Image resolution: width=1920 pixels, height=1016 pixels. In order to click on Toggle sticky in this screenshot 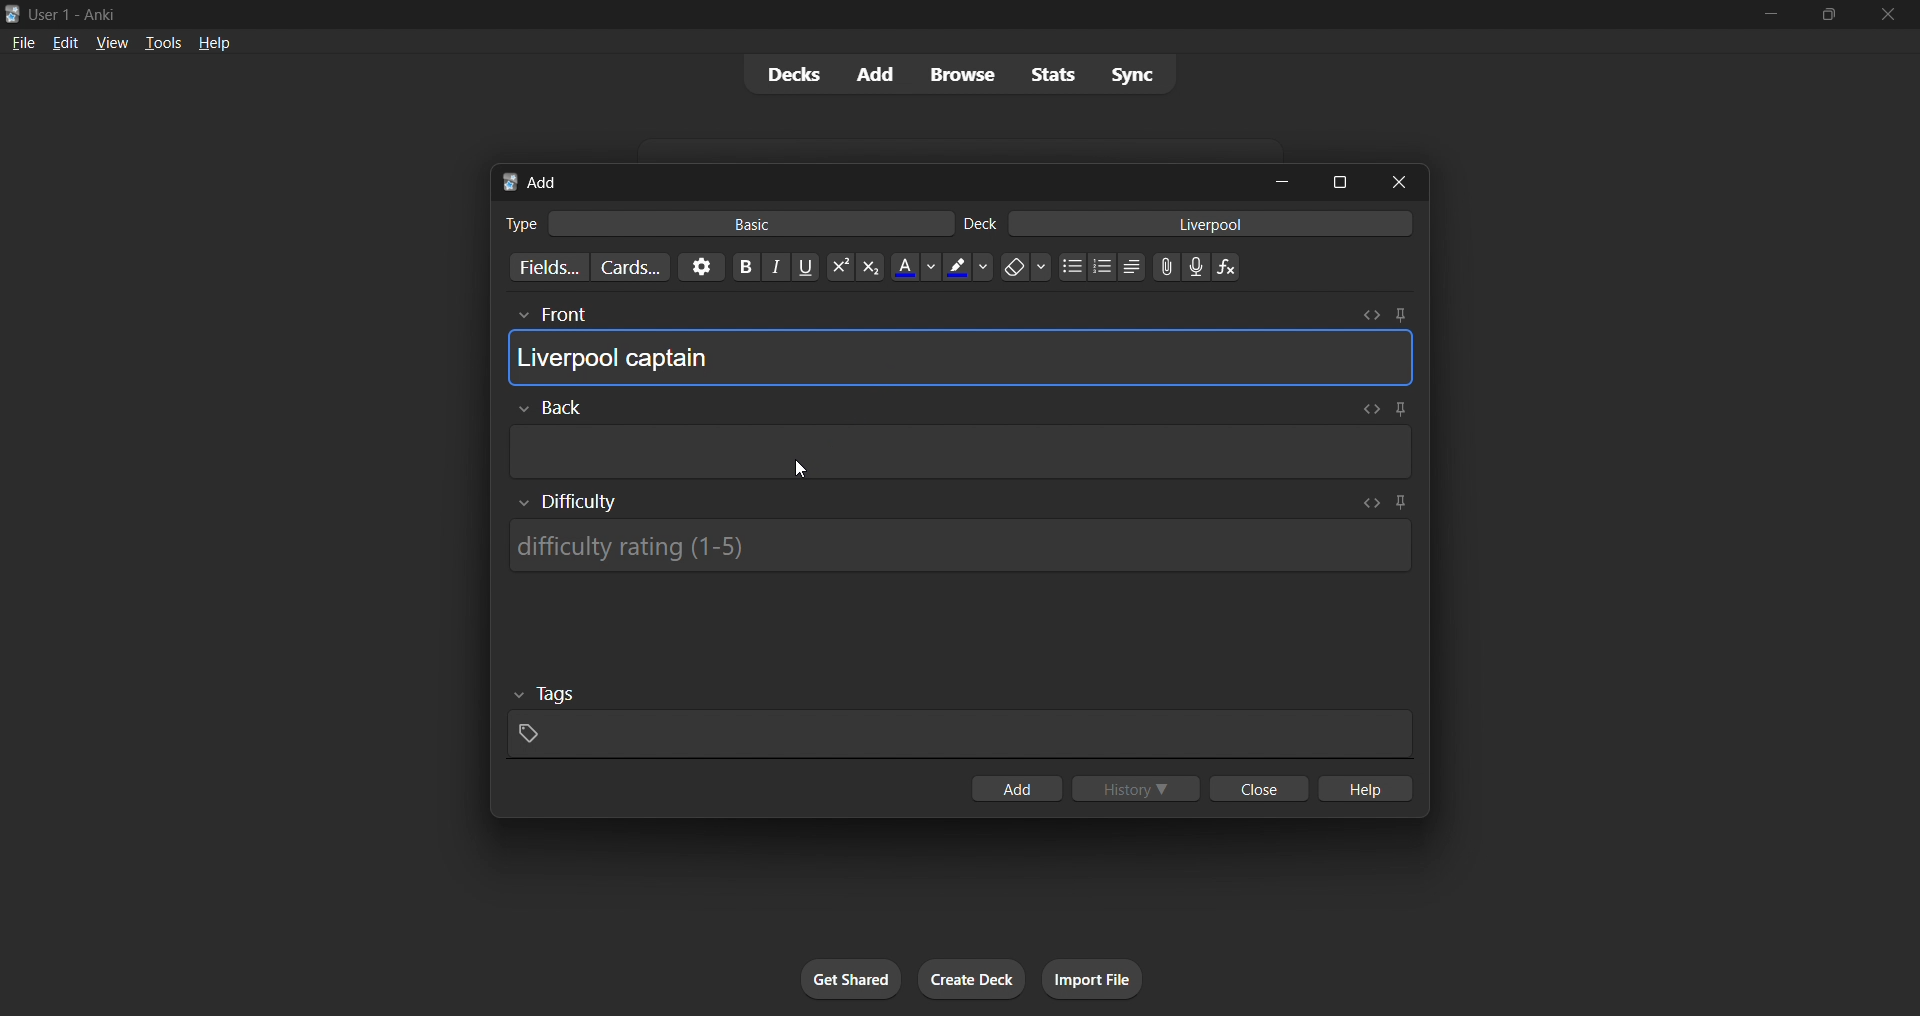, I will do `click(1400, 504)`.